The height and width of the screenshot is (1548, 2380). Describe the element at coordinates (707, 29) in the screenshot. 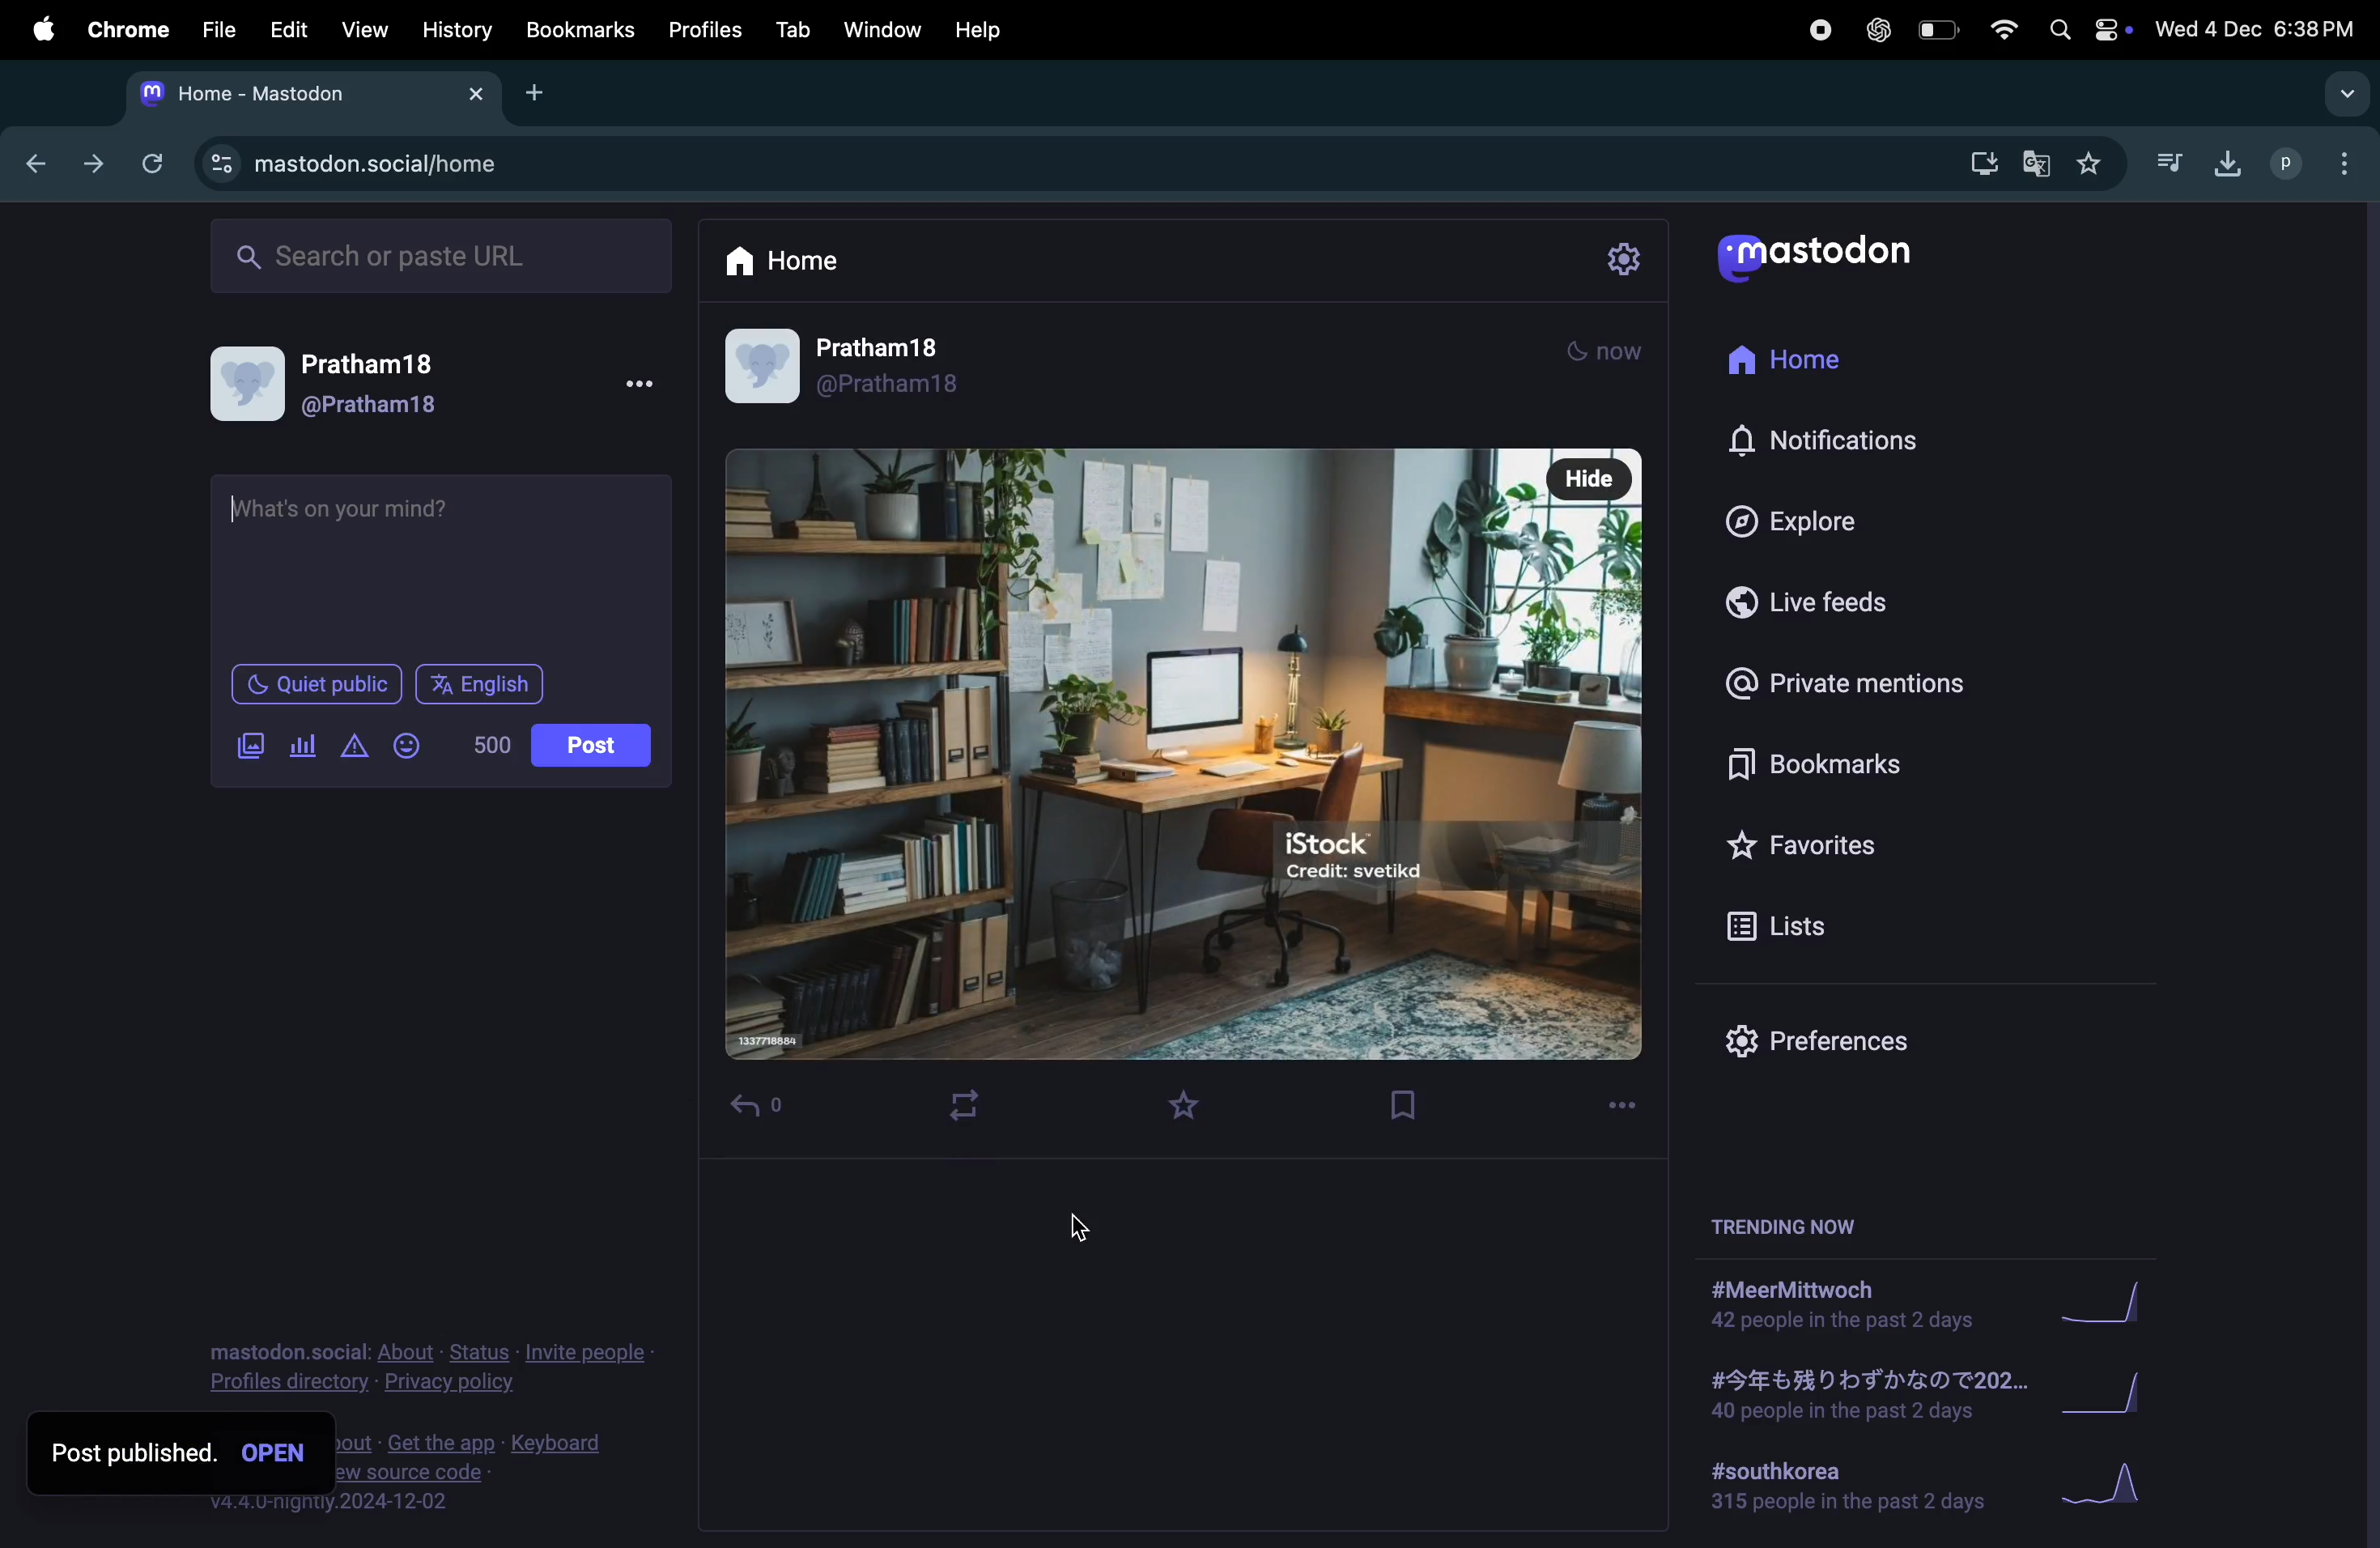

I see `profiles` at that location.